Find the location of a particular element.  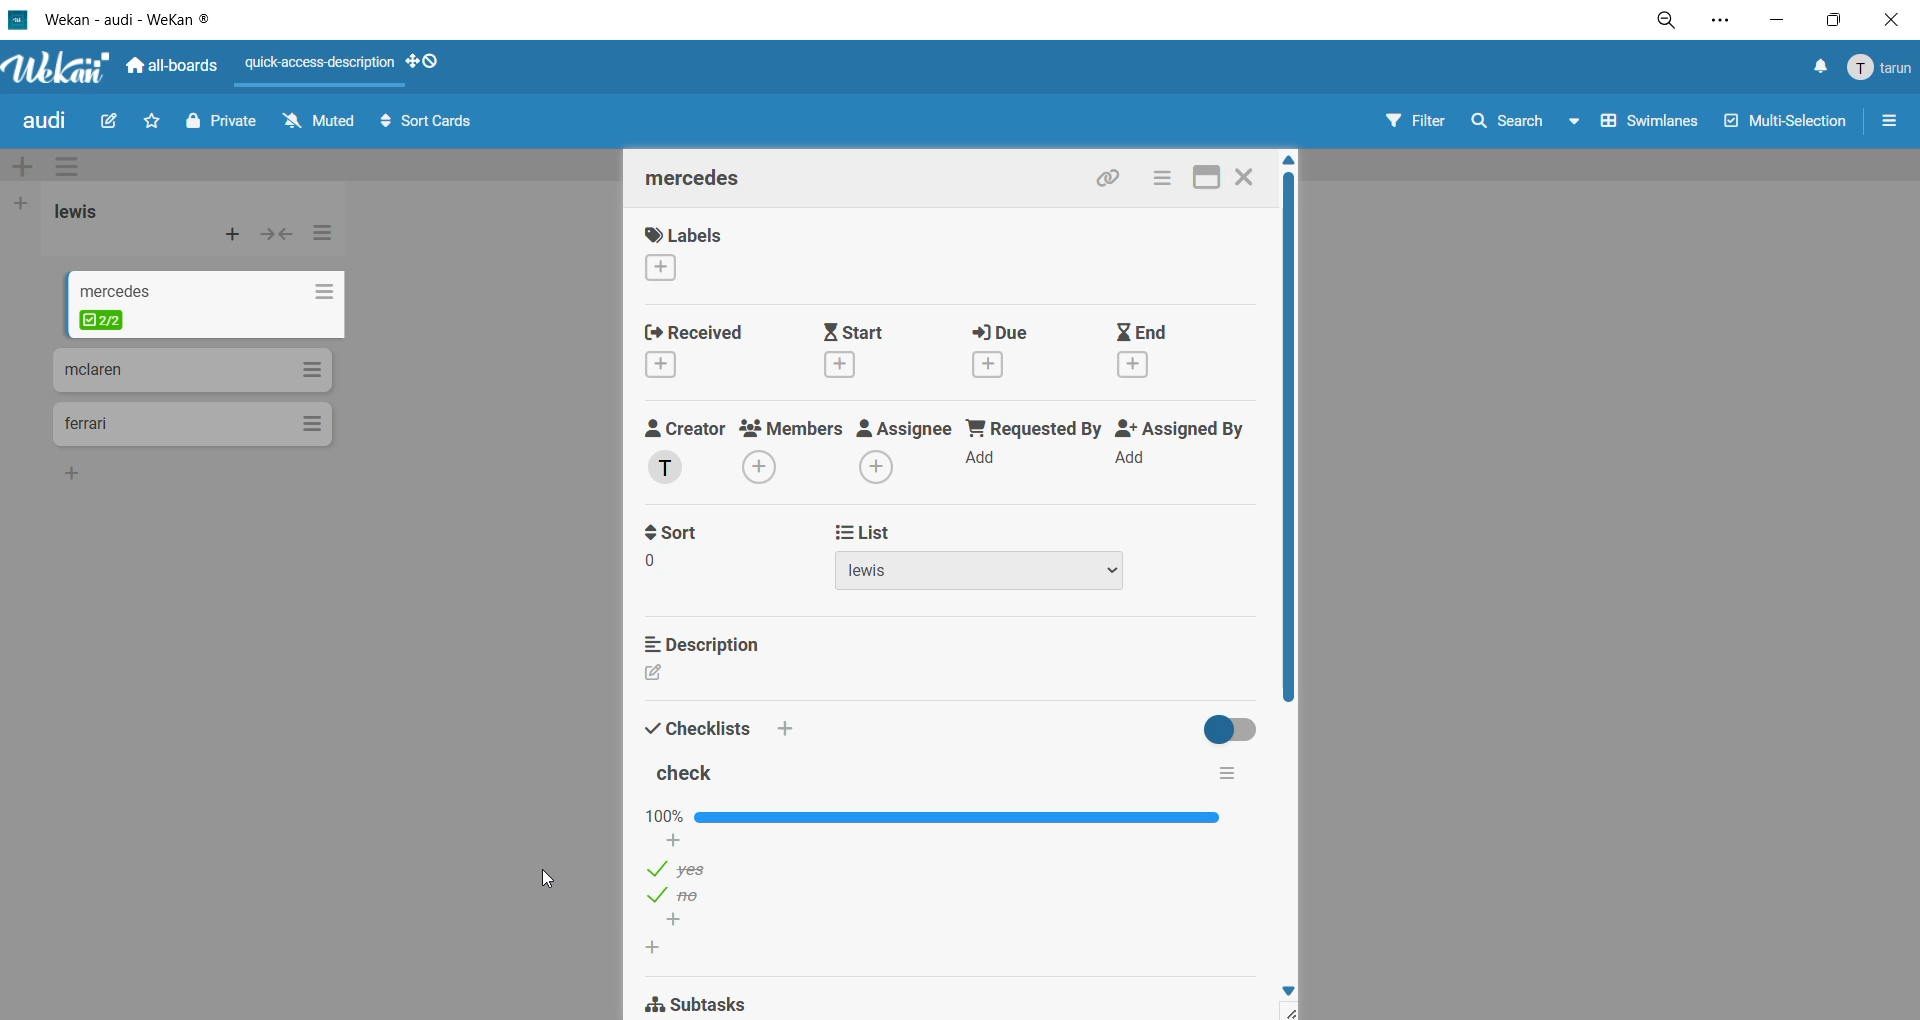

end is located at coordinates (1147, 349).